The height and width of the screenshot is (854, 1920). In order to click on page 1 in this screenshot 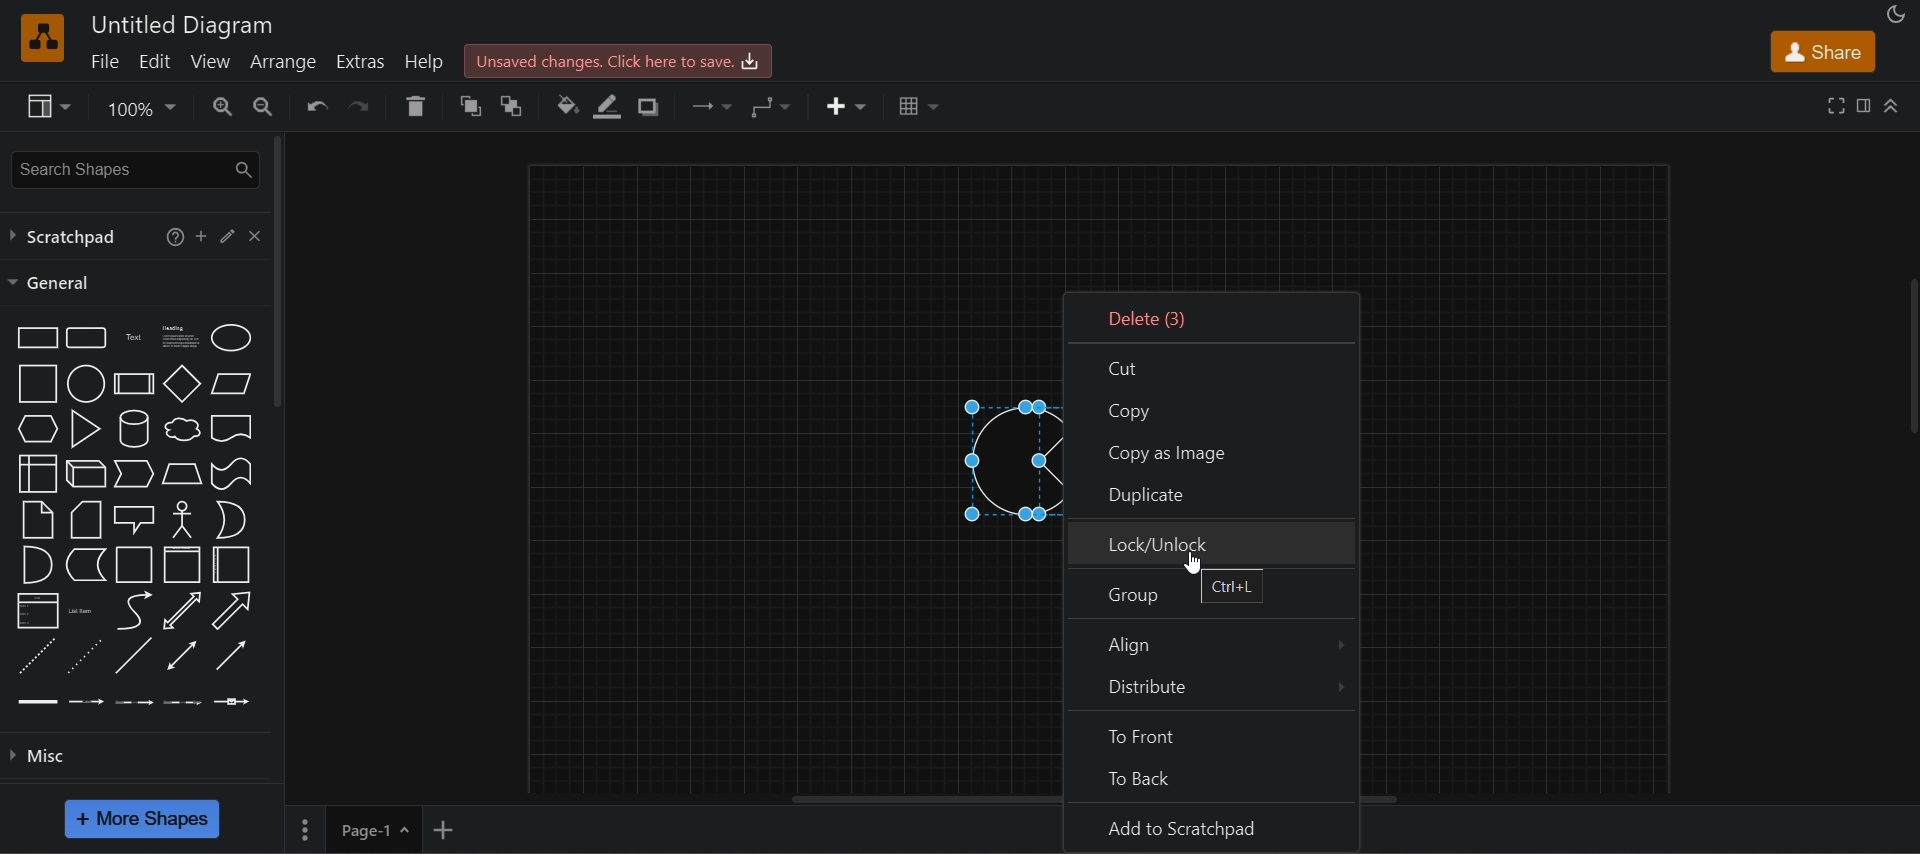, I will do `click(374, 829)`.